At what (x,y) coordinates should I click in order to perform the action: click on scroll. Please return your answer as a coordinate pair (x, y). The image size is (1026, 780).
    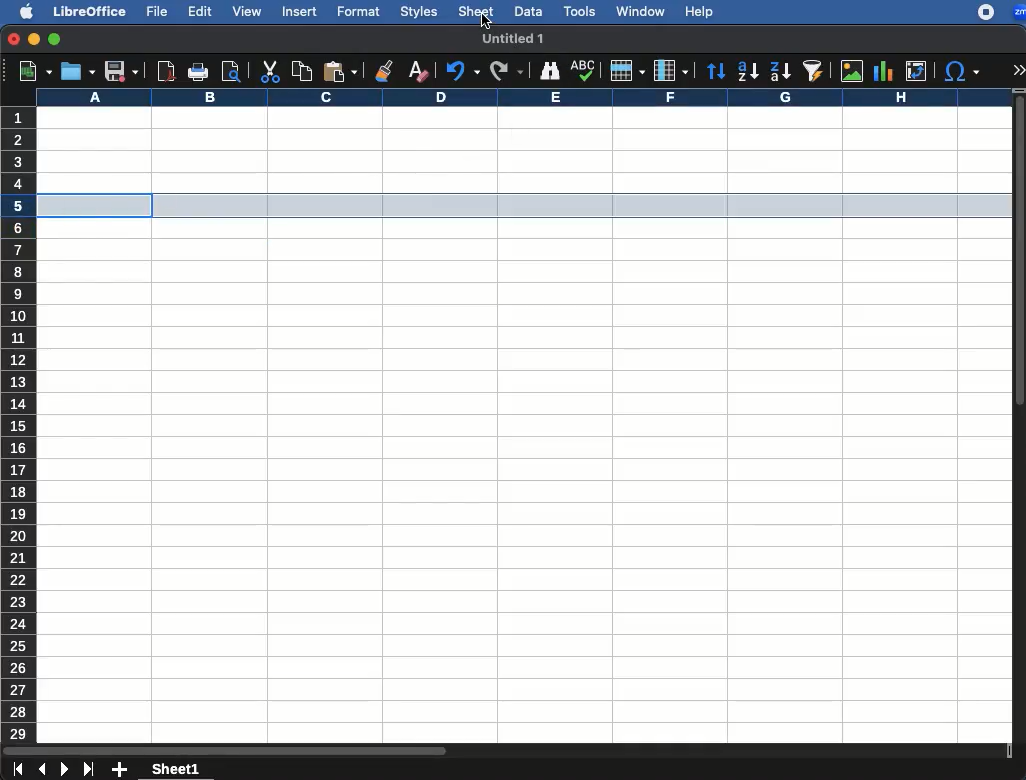
    Looking at the image, I should click on (1020, 417).